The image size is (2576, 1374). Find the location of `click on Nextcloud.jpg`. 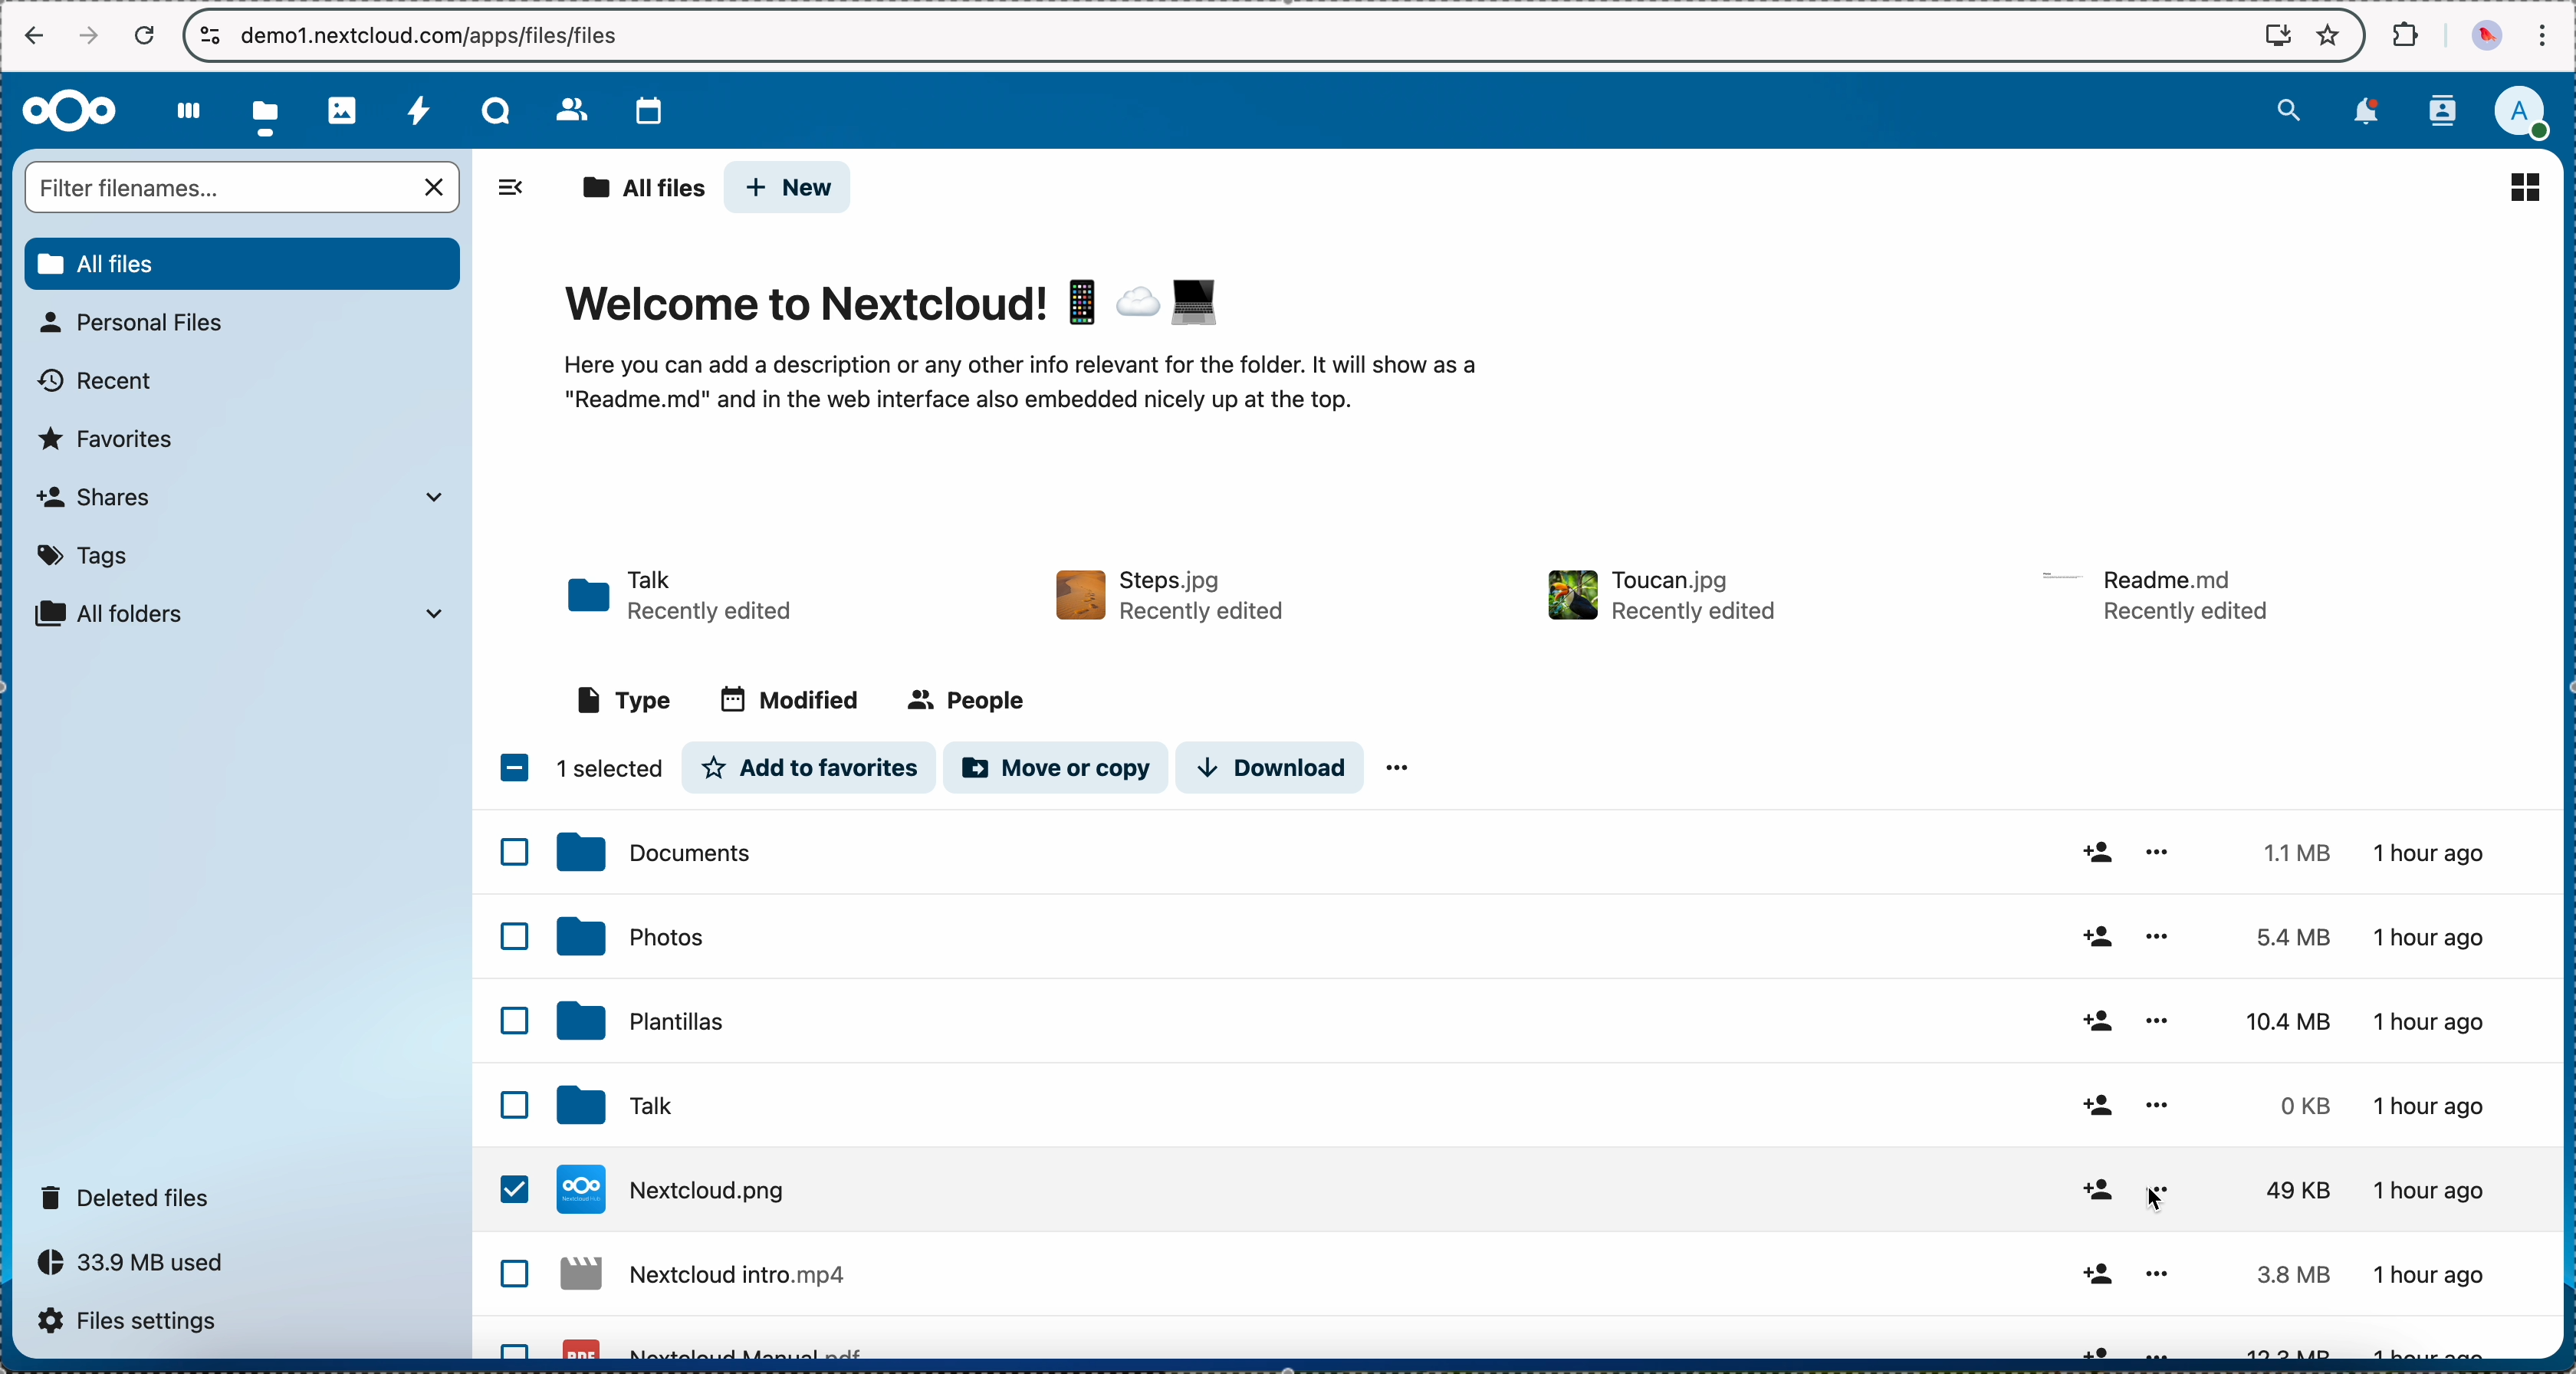

click on Nextcloud.jpg is located at coordinates (1524, 1107).